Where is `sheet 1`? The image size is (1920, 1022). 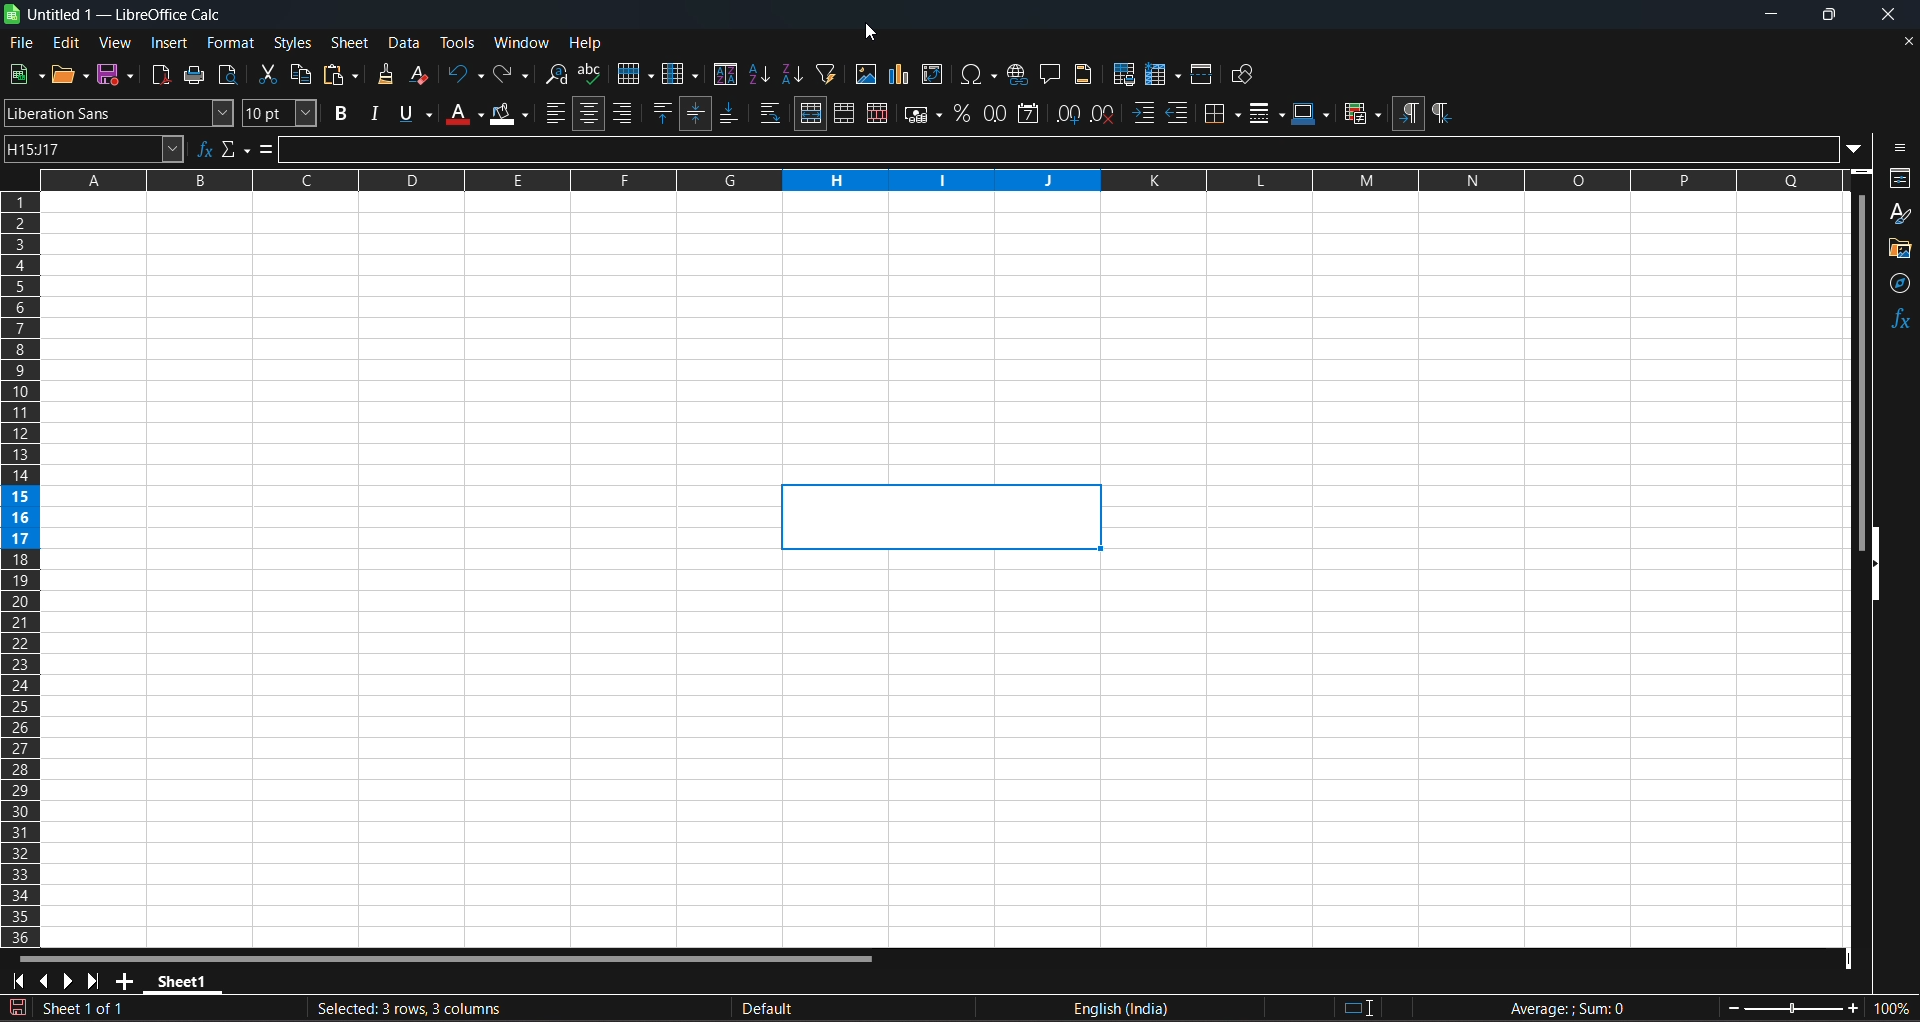 sheet 1 is located at coordinates (186, 983).